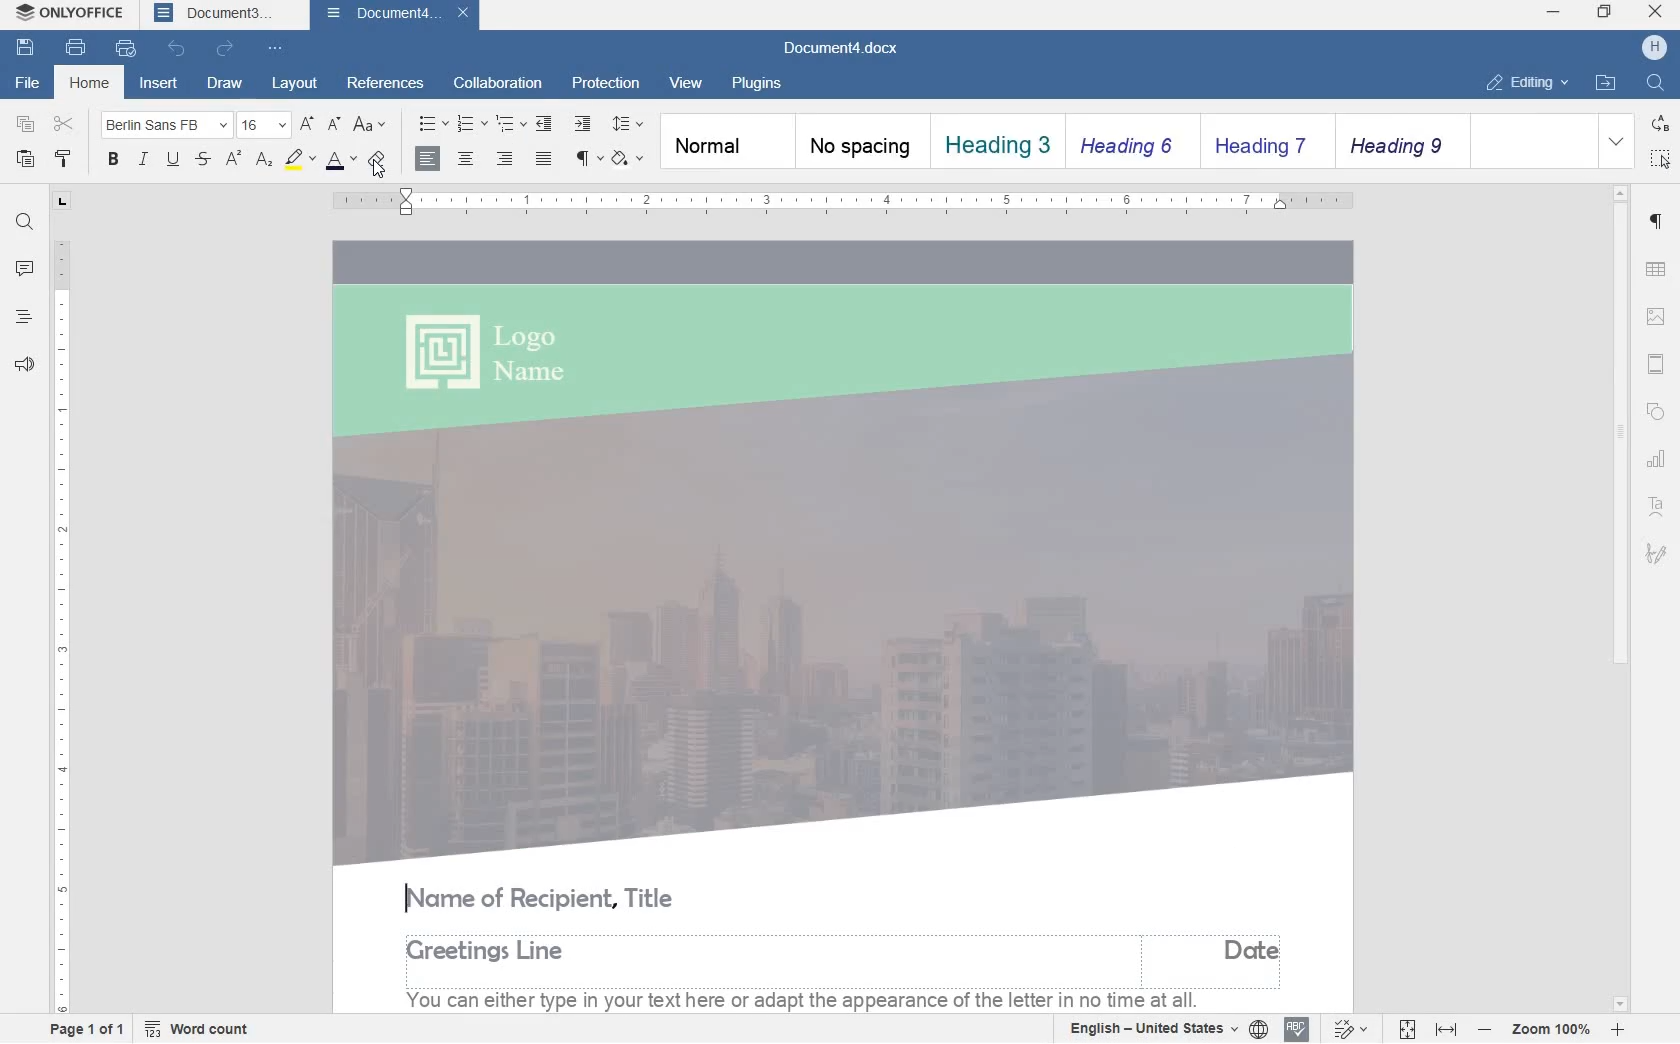 The height and width of the screenshot is (1044, 1680). What do you see at coordinates (1406, 1027) in the screenshot?
I see `fit to page` at bounding box center [1406, 1027].